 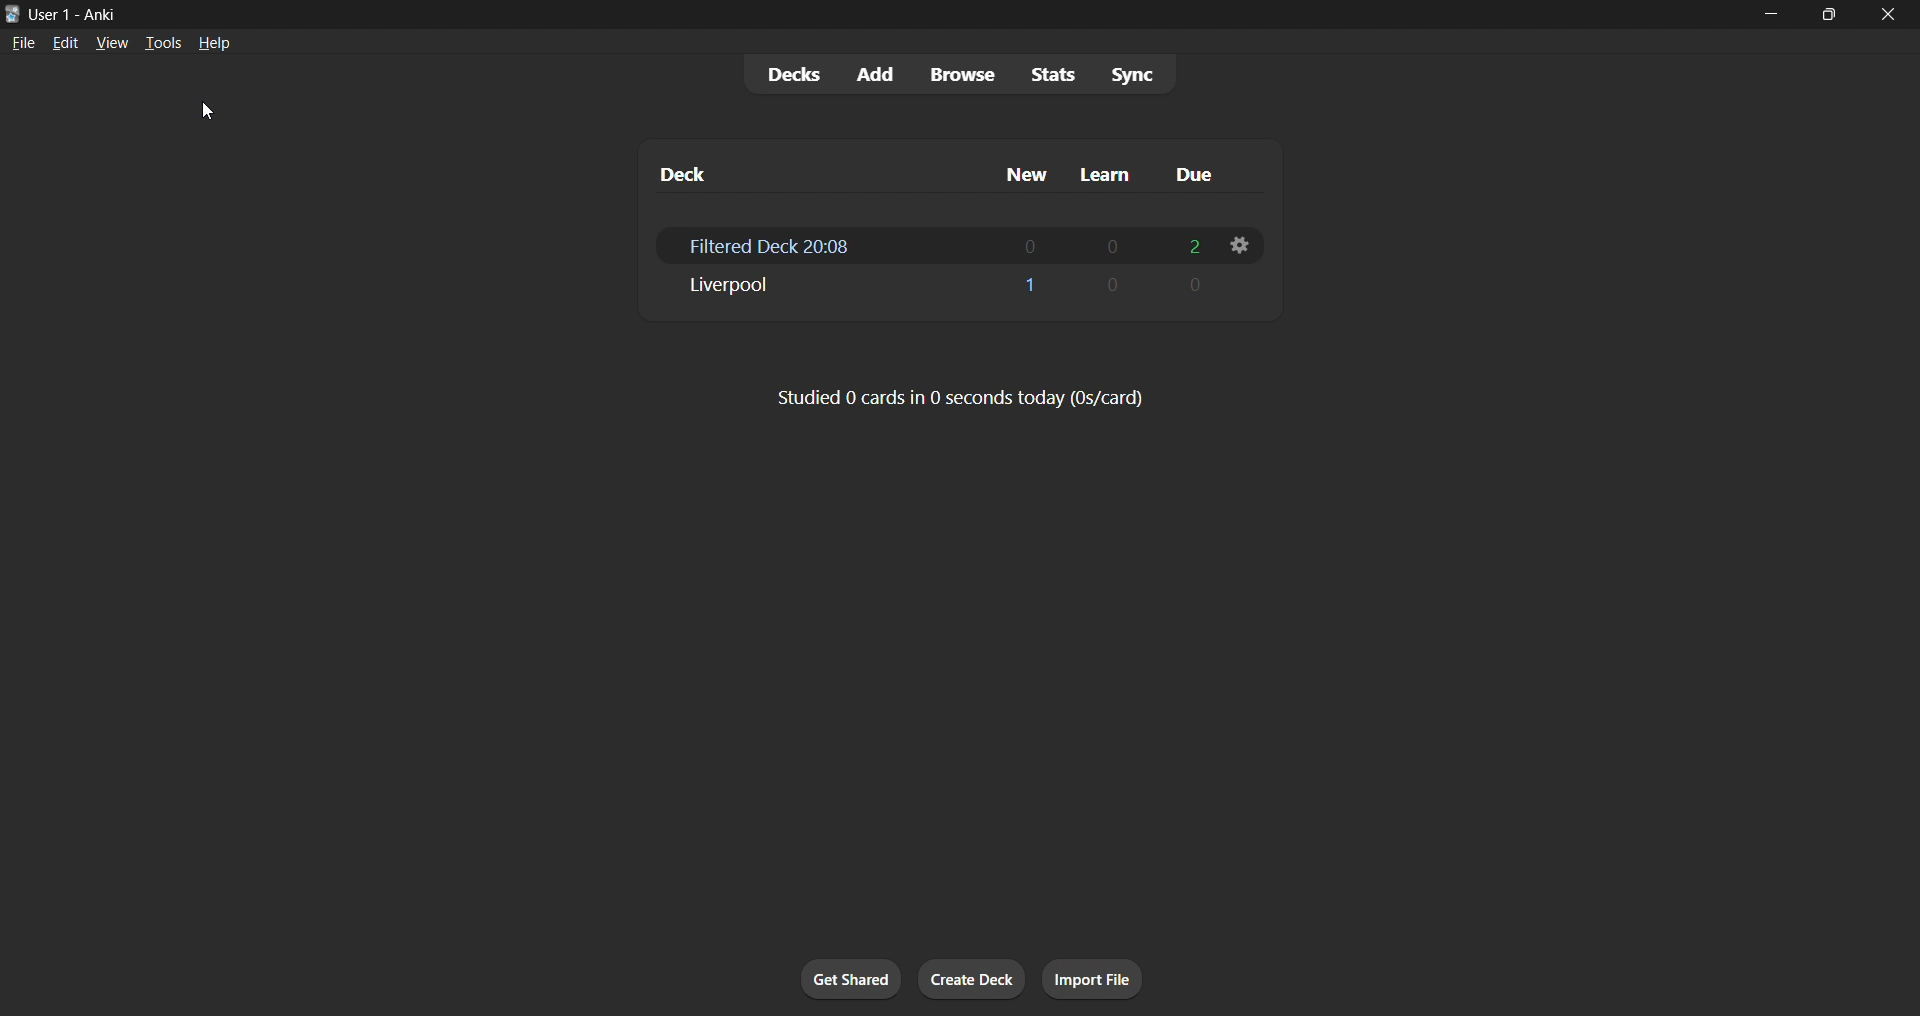 What do you see at coordinates (816, 287) in the screenshot?
I see `Liverpool` at bounding box center [816, 287].